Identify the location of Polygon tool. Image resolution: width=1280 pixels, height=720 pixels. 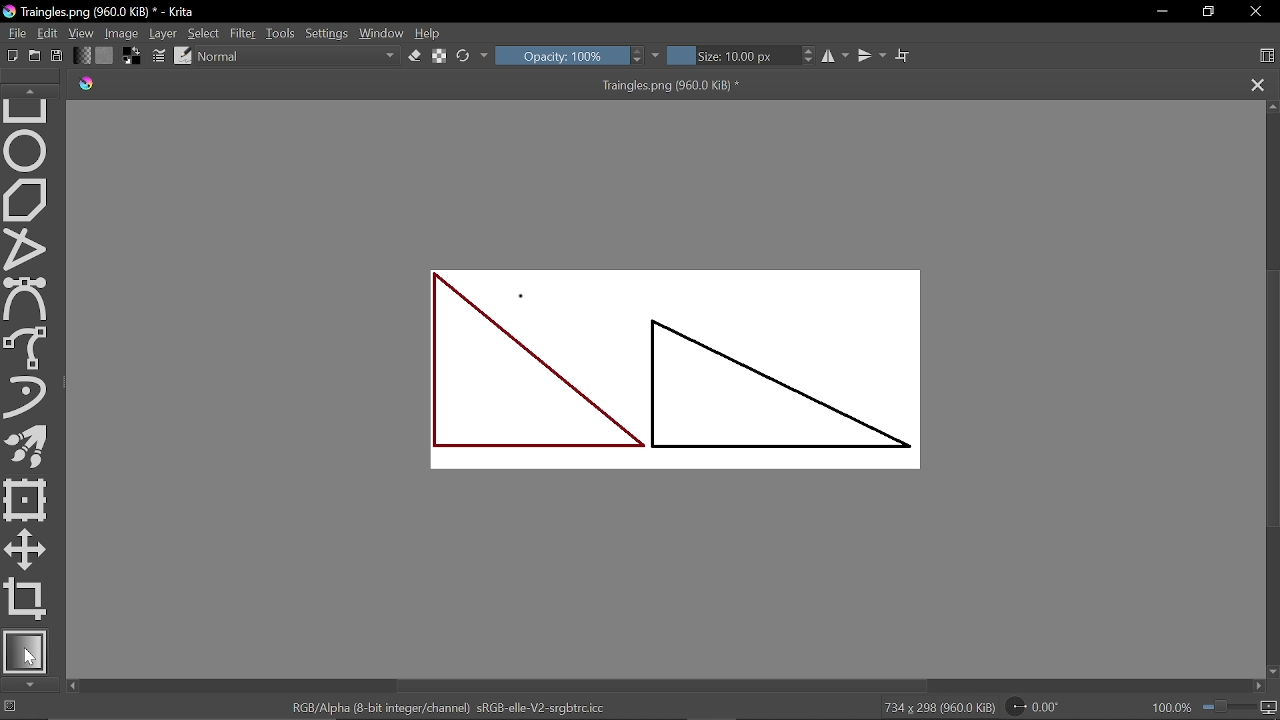
(28, 200).